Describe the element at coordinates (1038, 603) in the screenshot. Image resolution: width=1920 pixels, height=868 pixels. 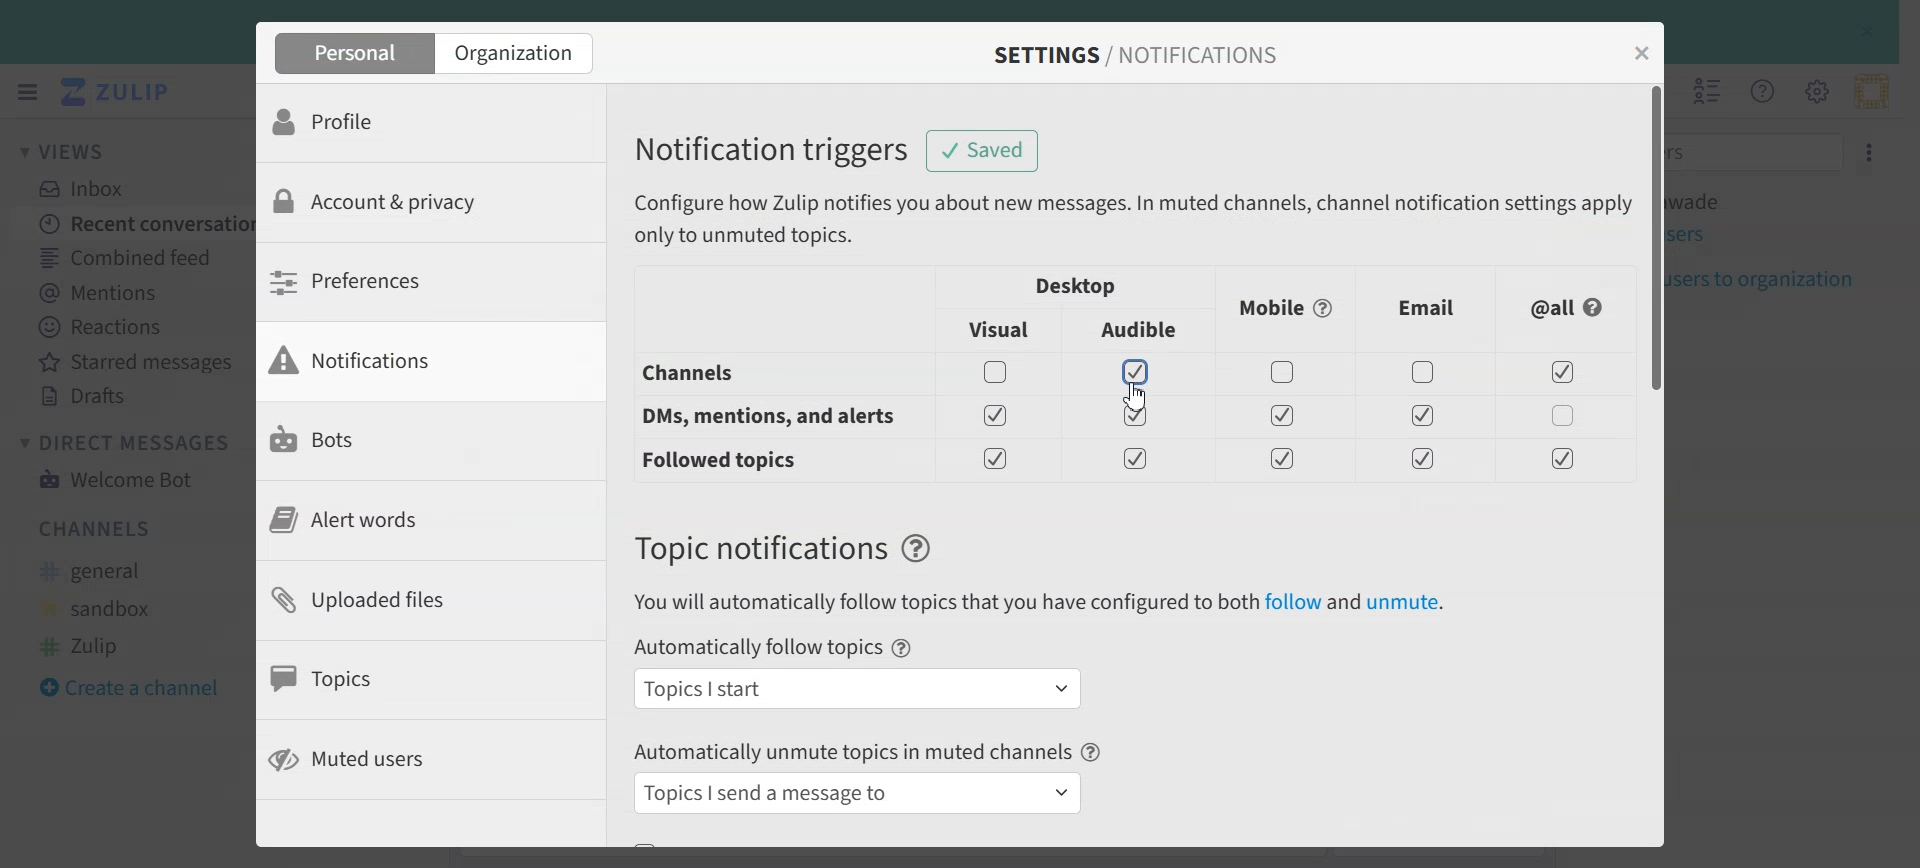
I see `You will automatically follow topics that you have configured to both follow and unmute.` at that location.